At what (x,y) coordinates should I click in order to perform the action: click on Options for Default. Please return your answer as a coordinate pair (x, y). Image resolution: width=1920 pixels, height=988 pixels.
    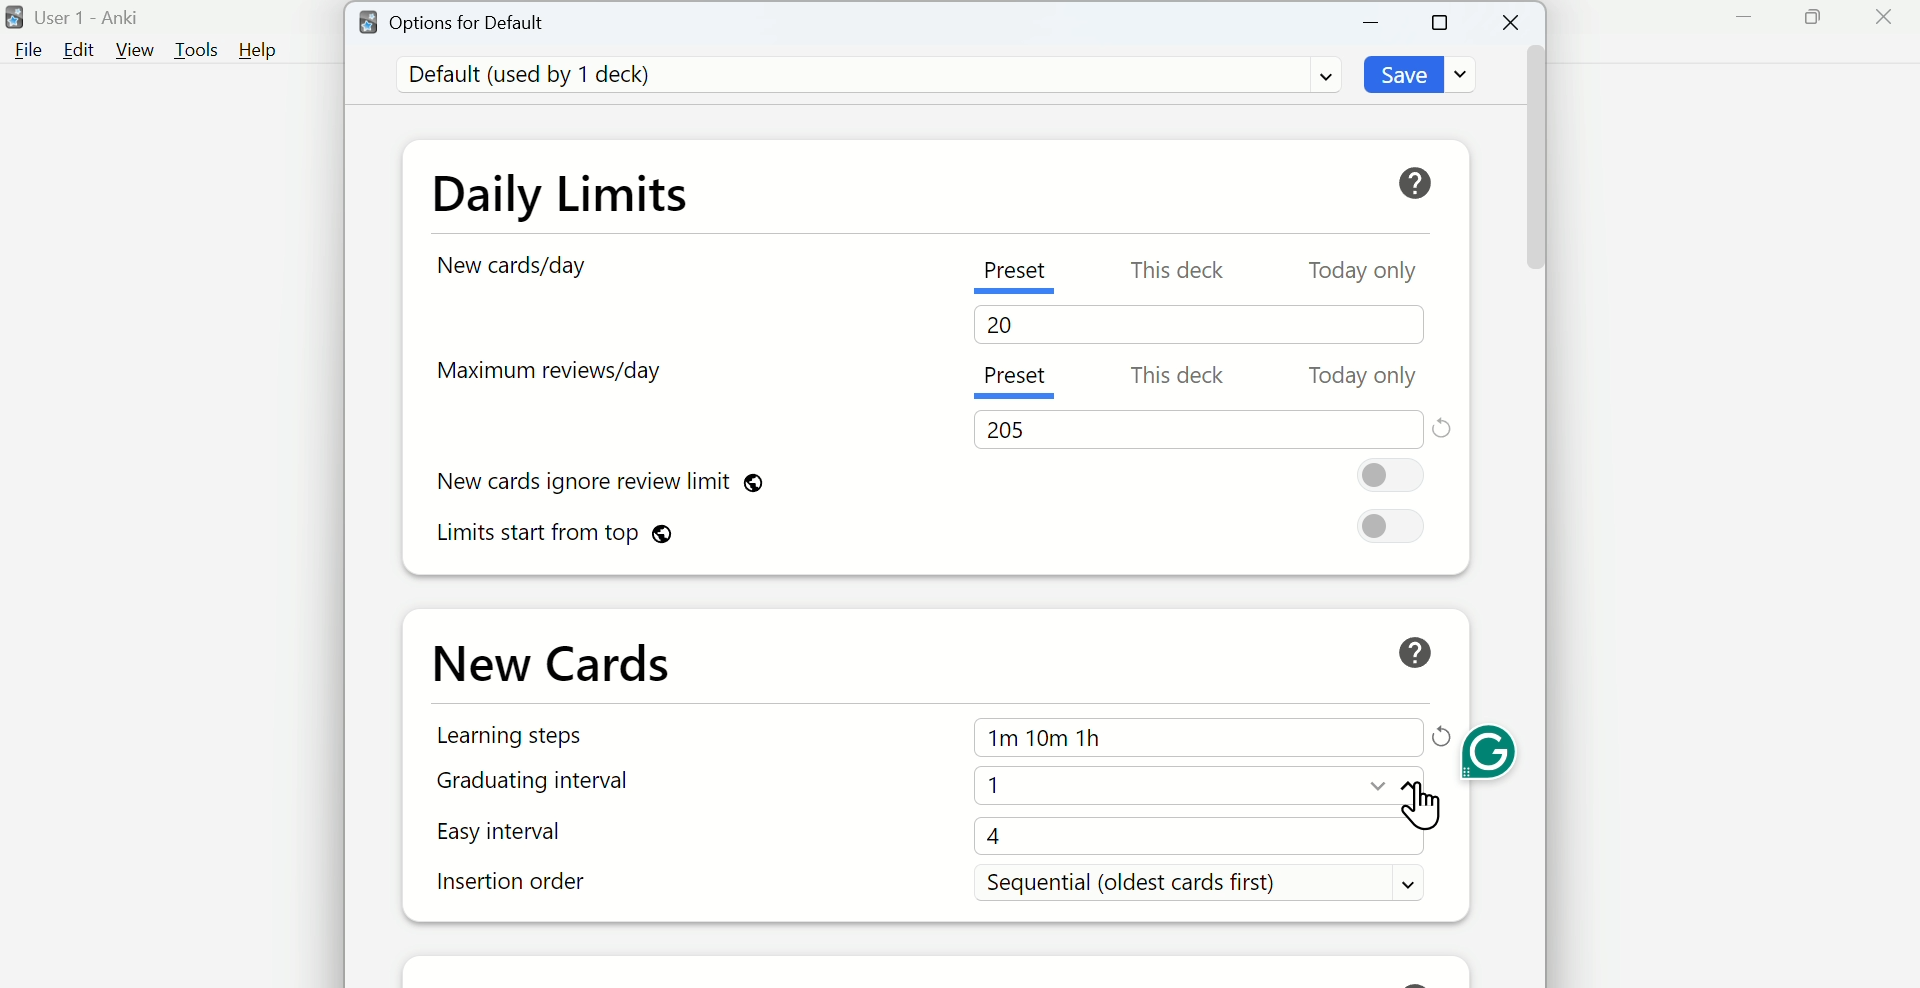
    Looking at the image, I should click on (465, 23).